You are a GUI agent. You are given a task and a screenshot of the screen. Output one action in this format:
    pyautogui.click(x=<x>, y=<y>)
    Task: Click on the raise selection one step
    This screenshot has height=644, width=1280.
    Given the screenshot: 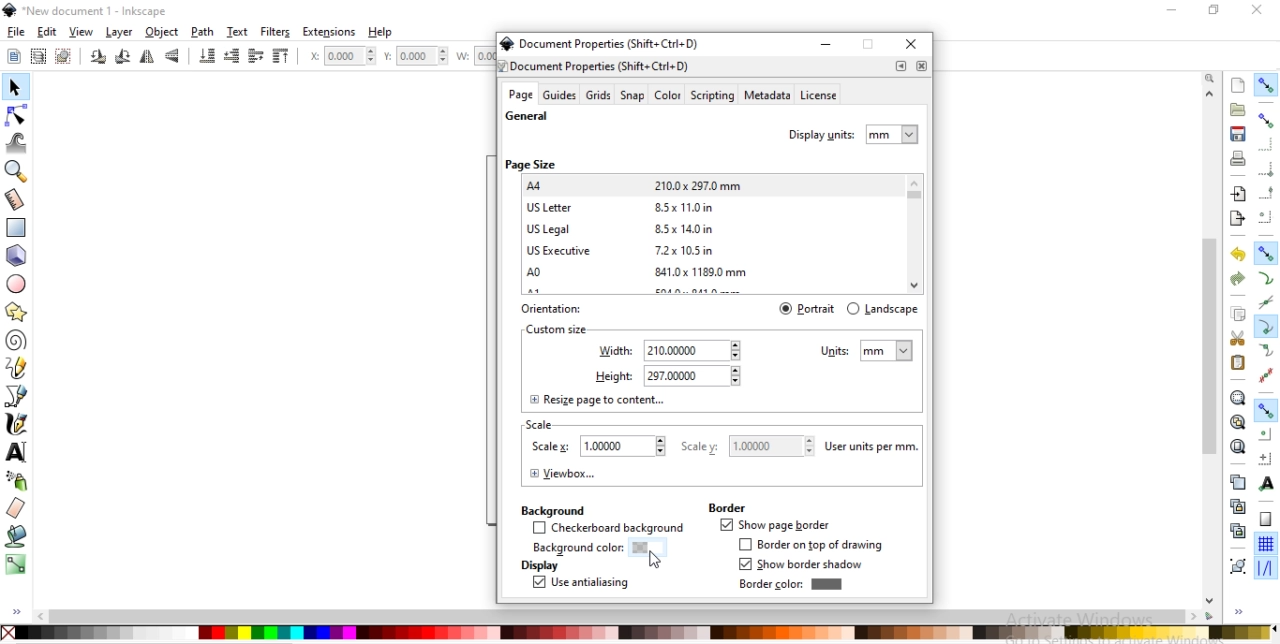 What is the action you would take?
    pyautogui.click(x=254, y=57)
    